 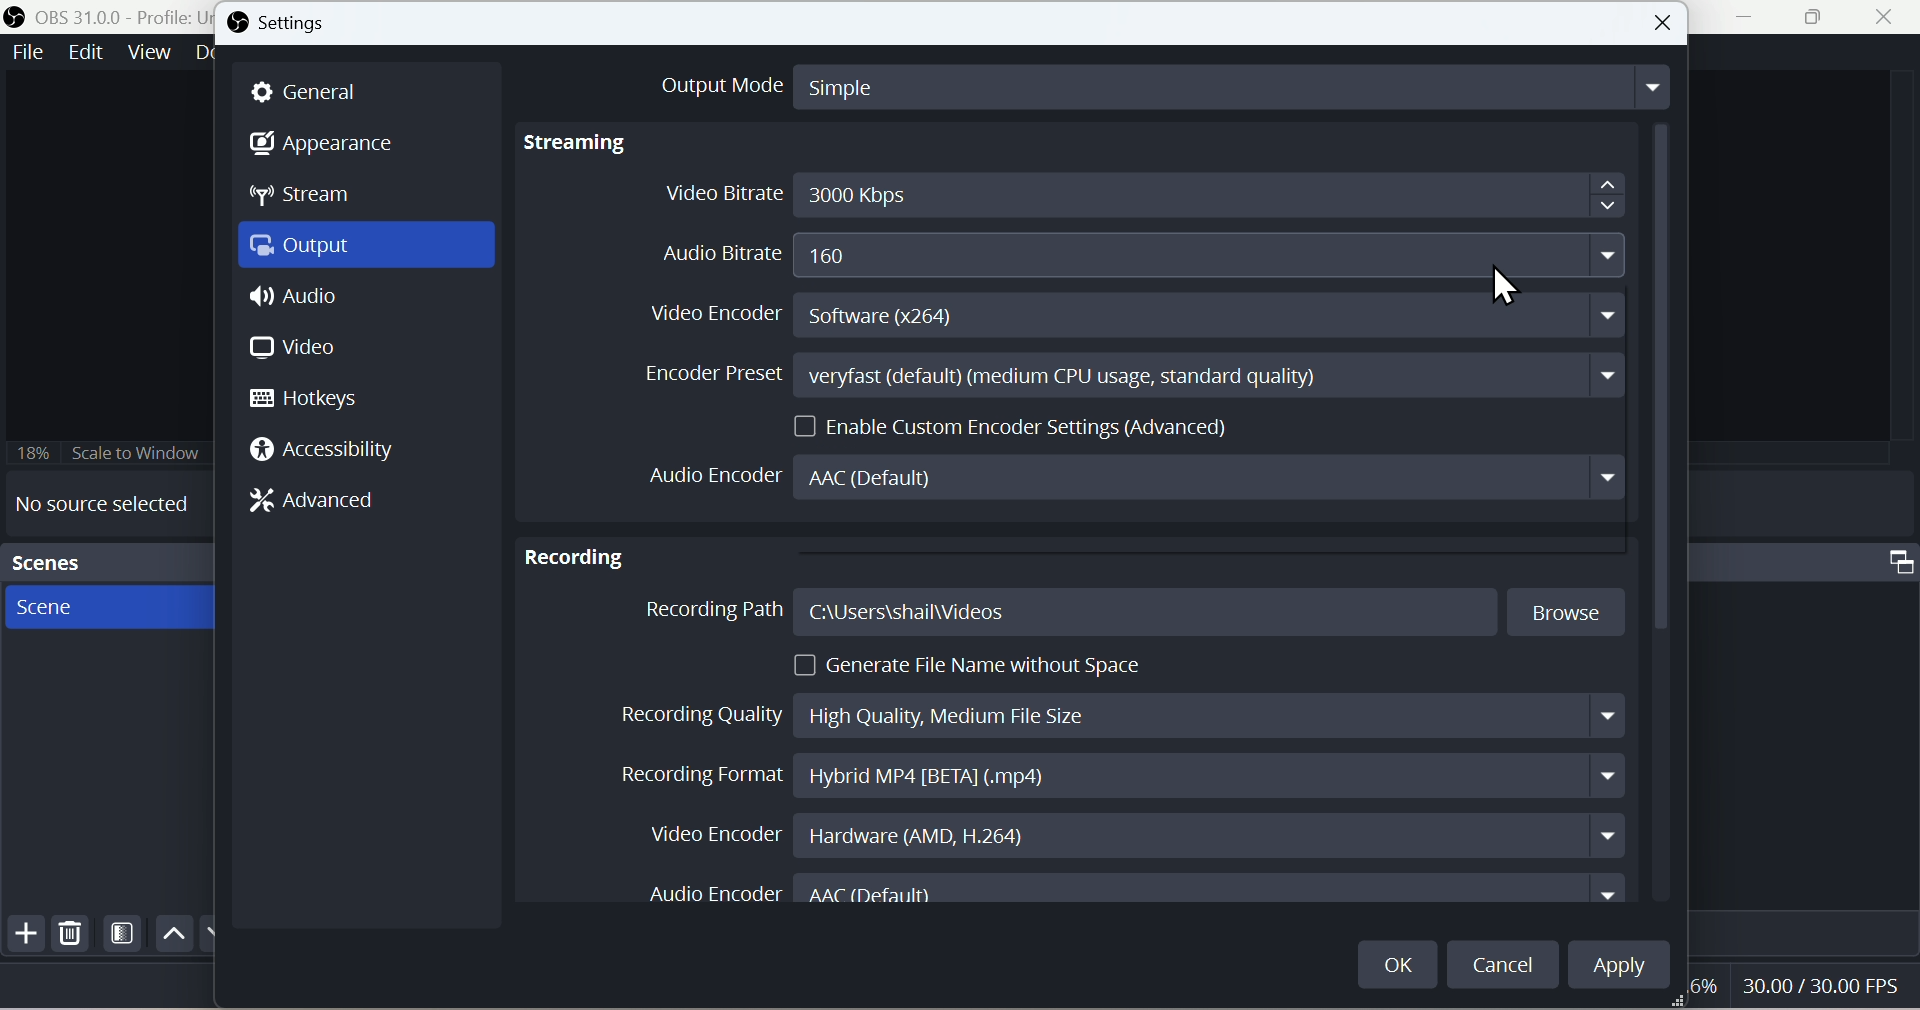 I want to click on Recording Format, so click(x=1114, y=776).